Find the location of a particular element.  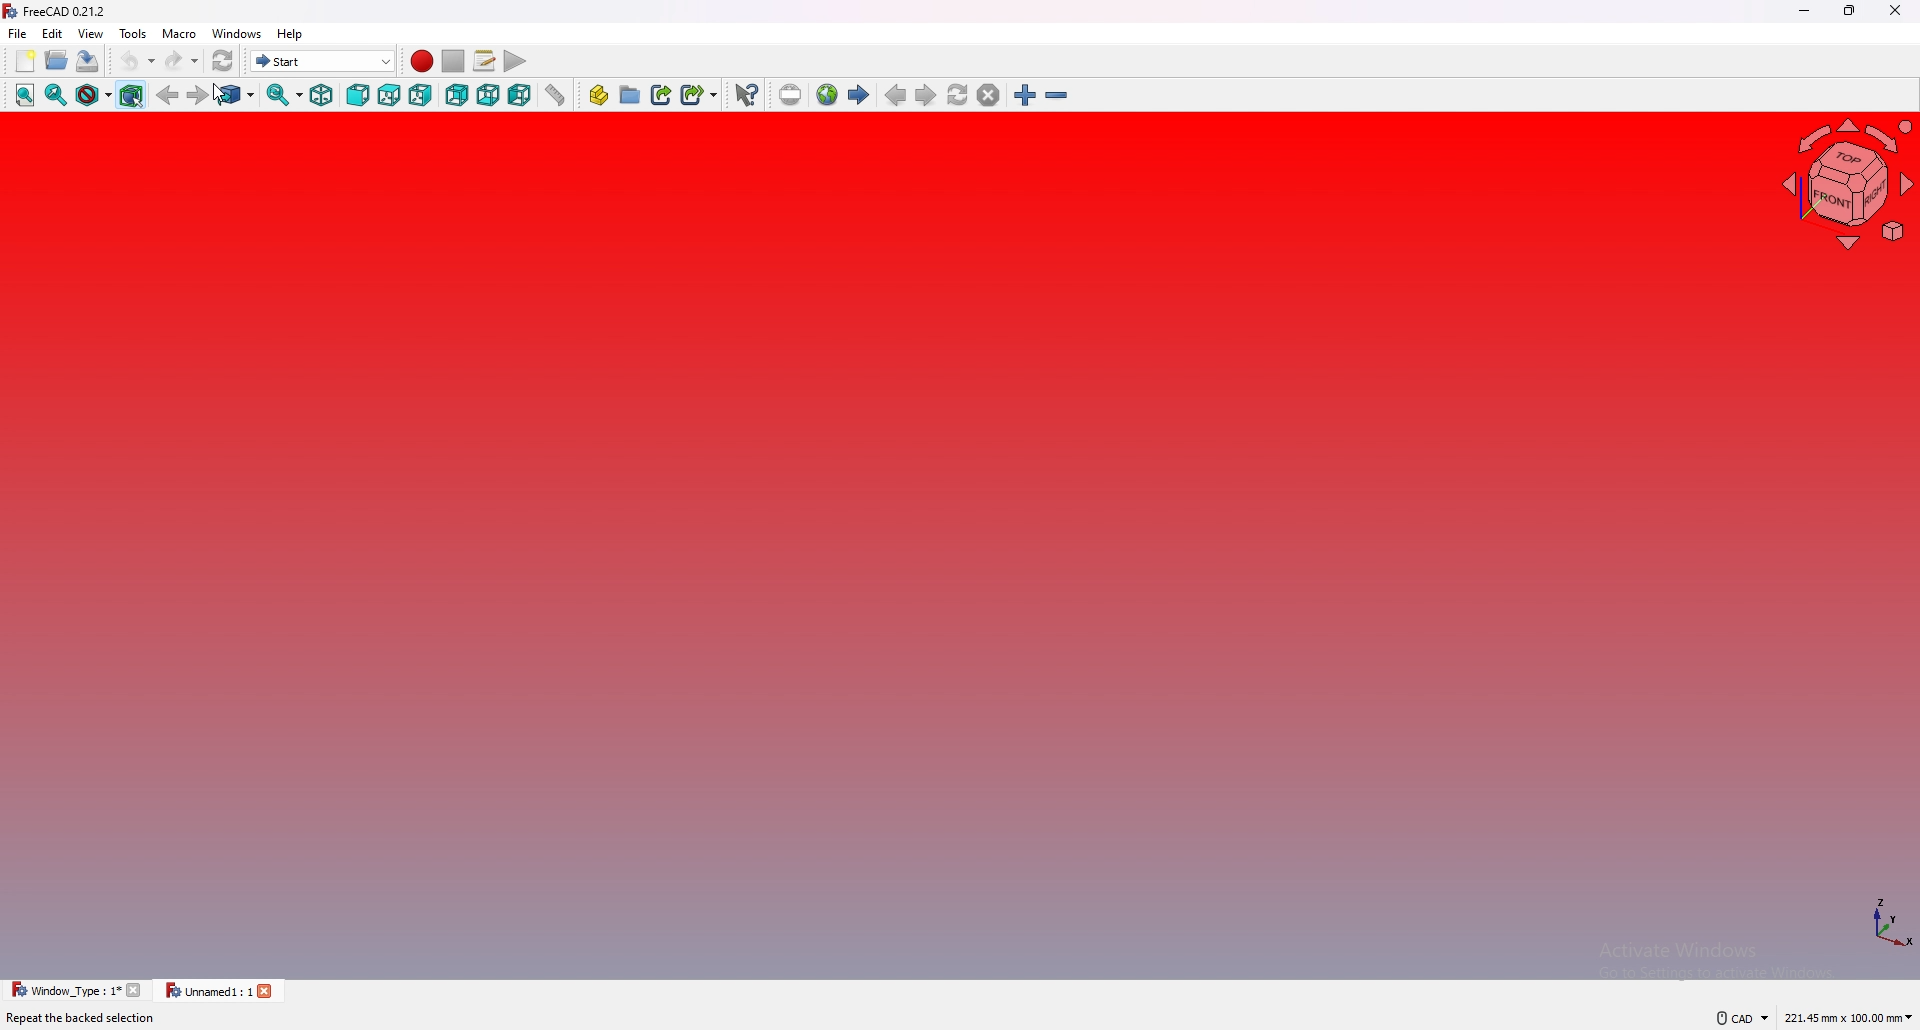

edit is located at coordinates (53, 33).